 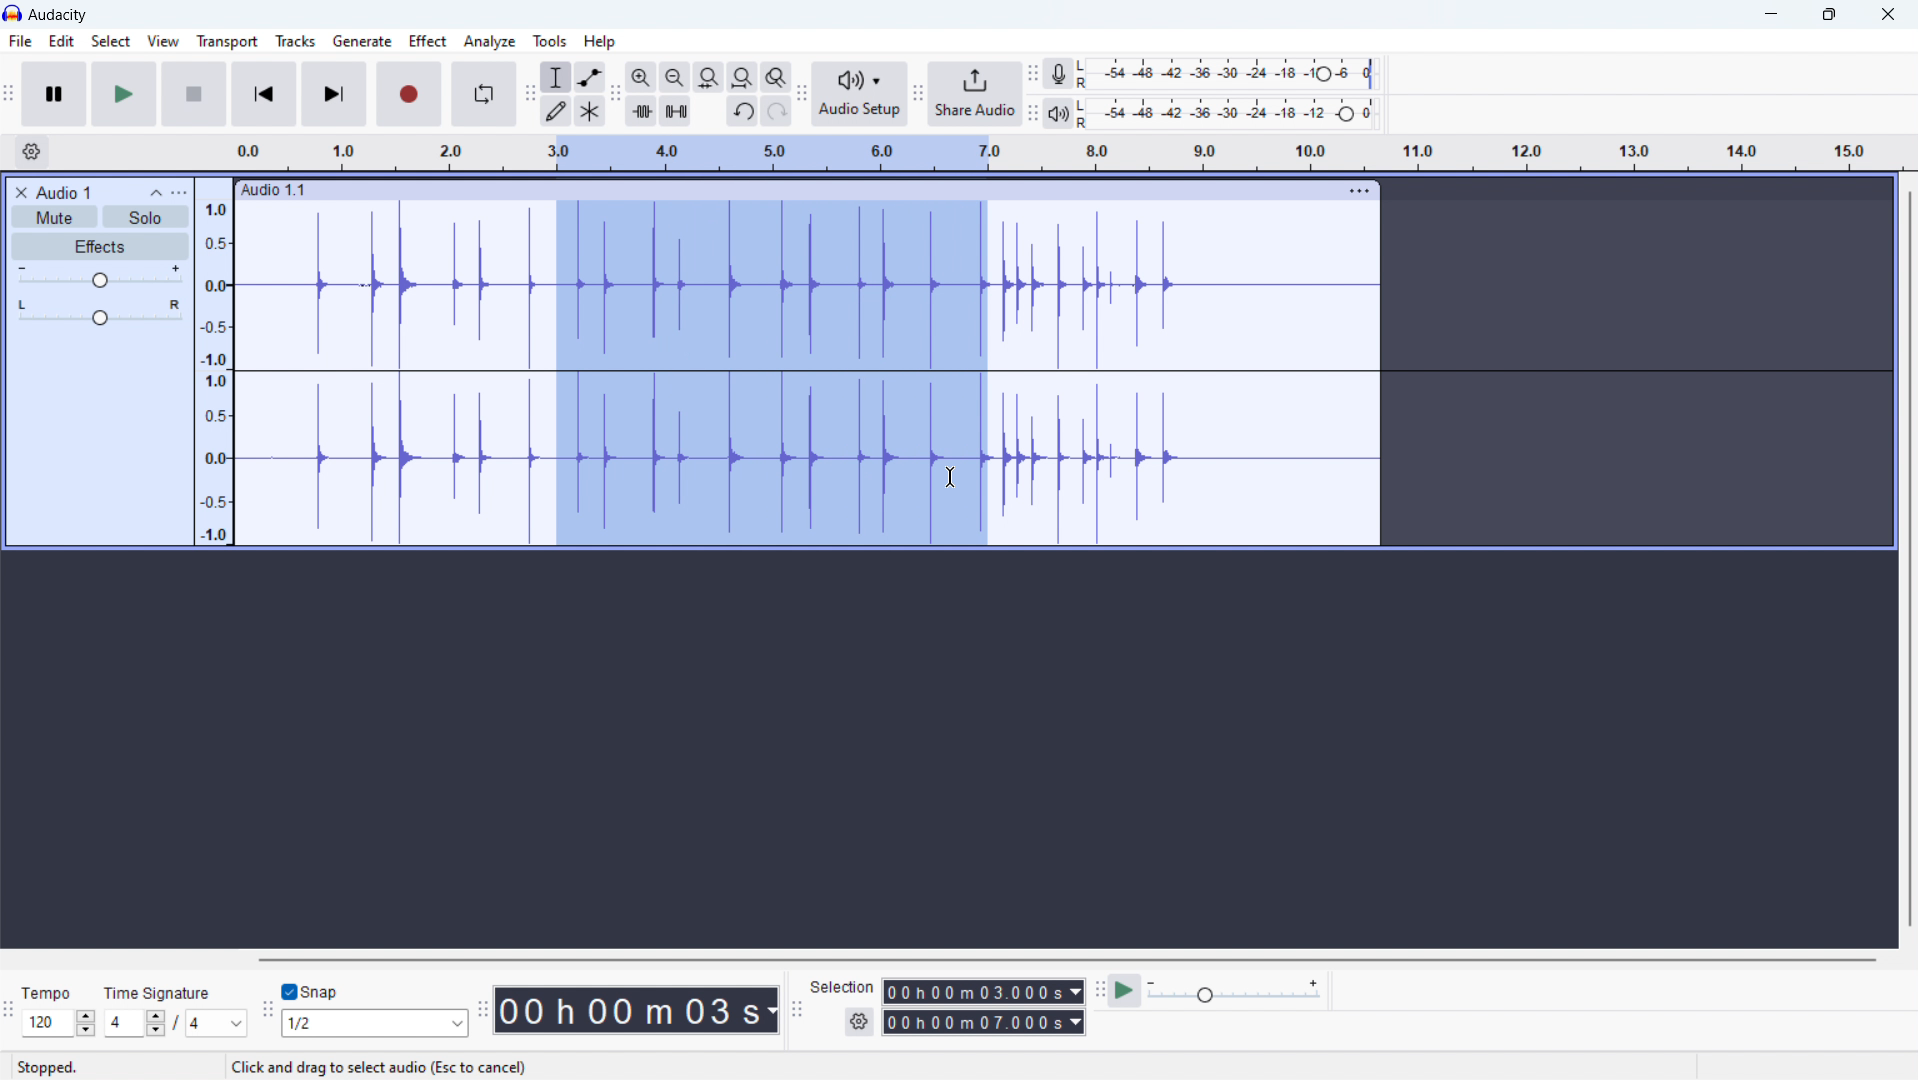 I want to click on file, so click(x=20, y=41).